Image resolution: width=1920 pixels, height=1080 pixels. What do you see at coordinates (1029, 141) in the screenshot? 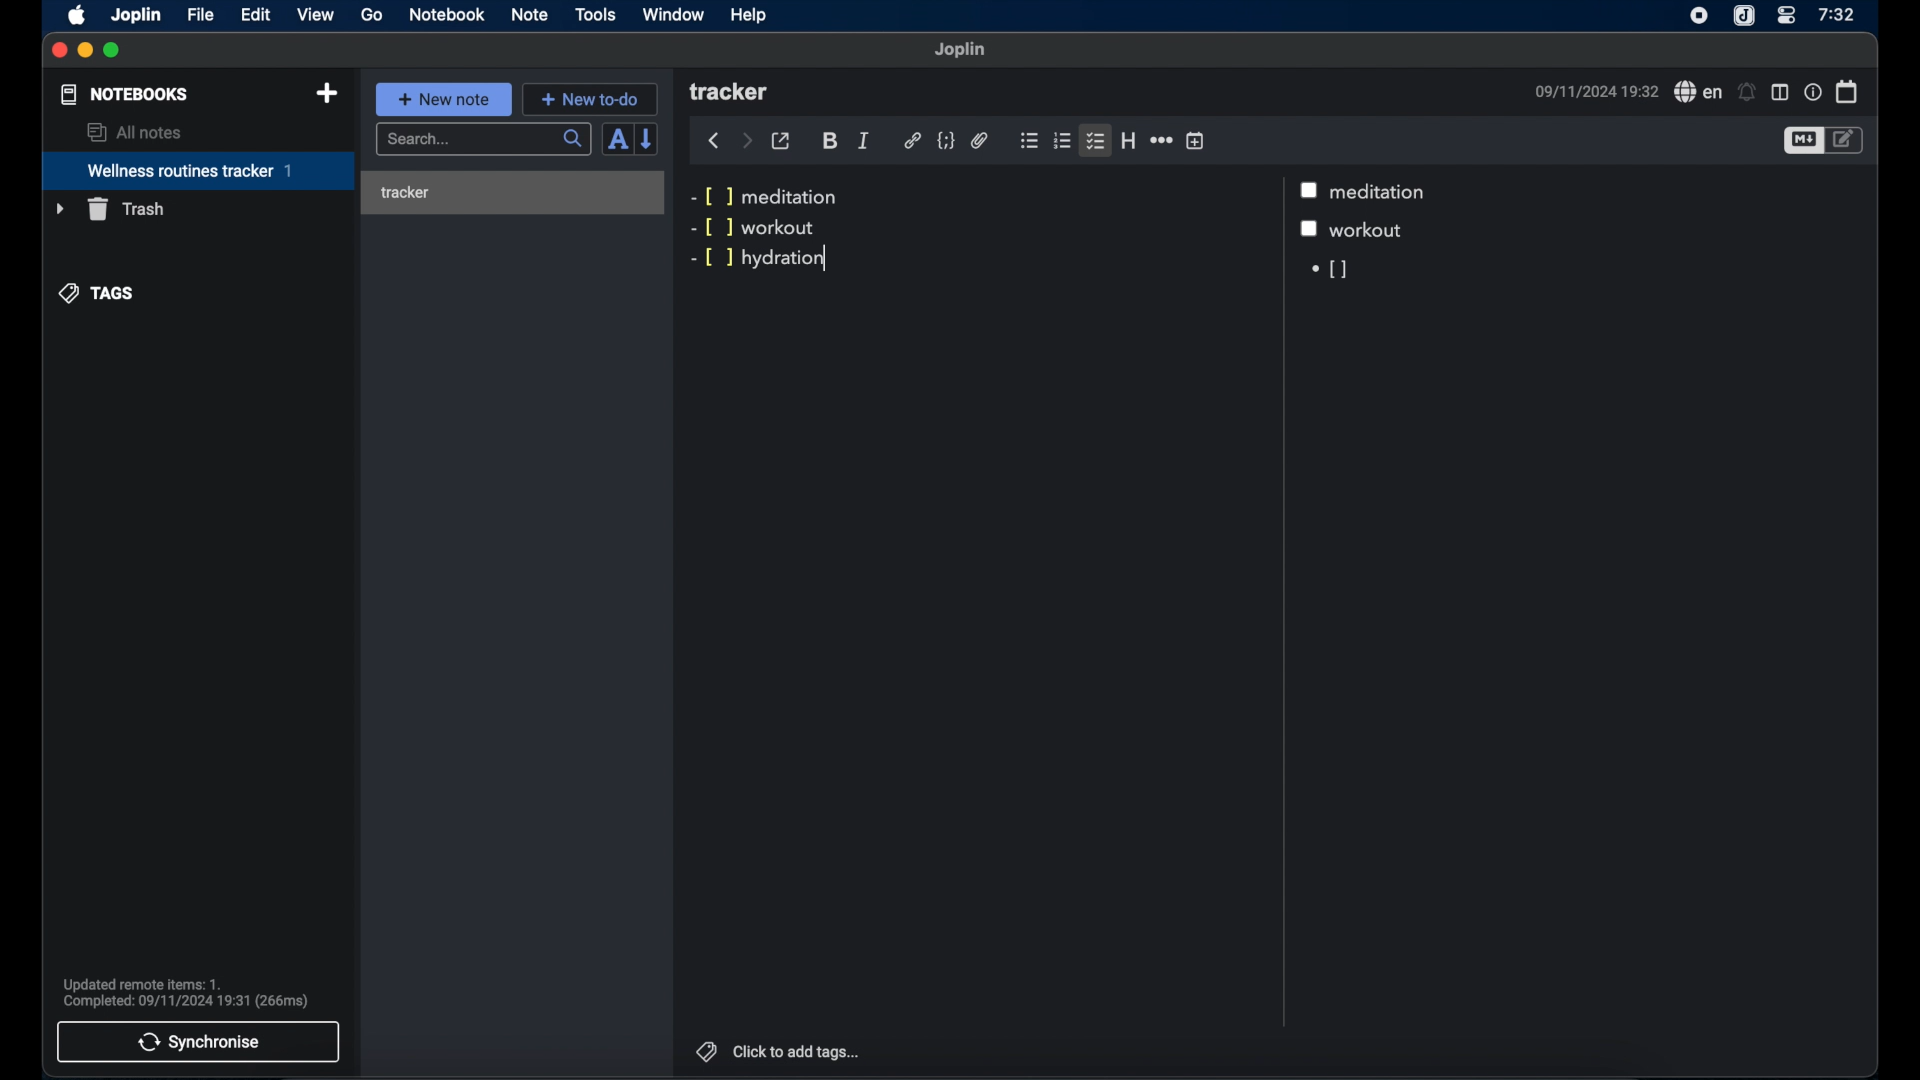
I see `bulleted list` at bounding box center [1029, 141].